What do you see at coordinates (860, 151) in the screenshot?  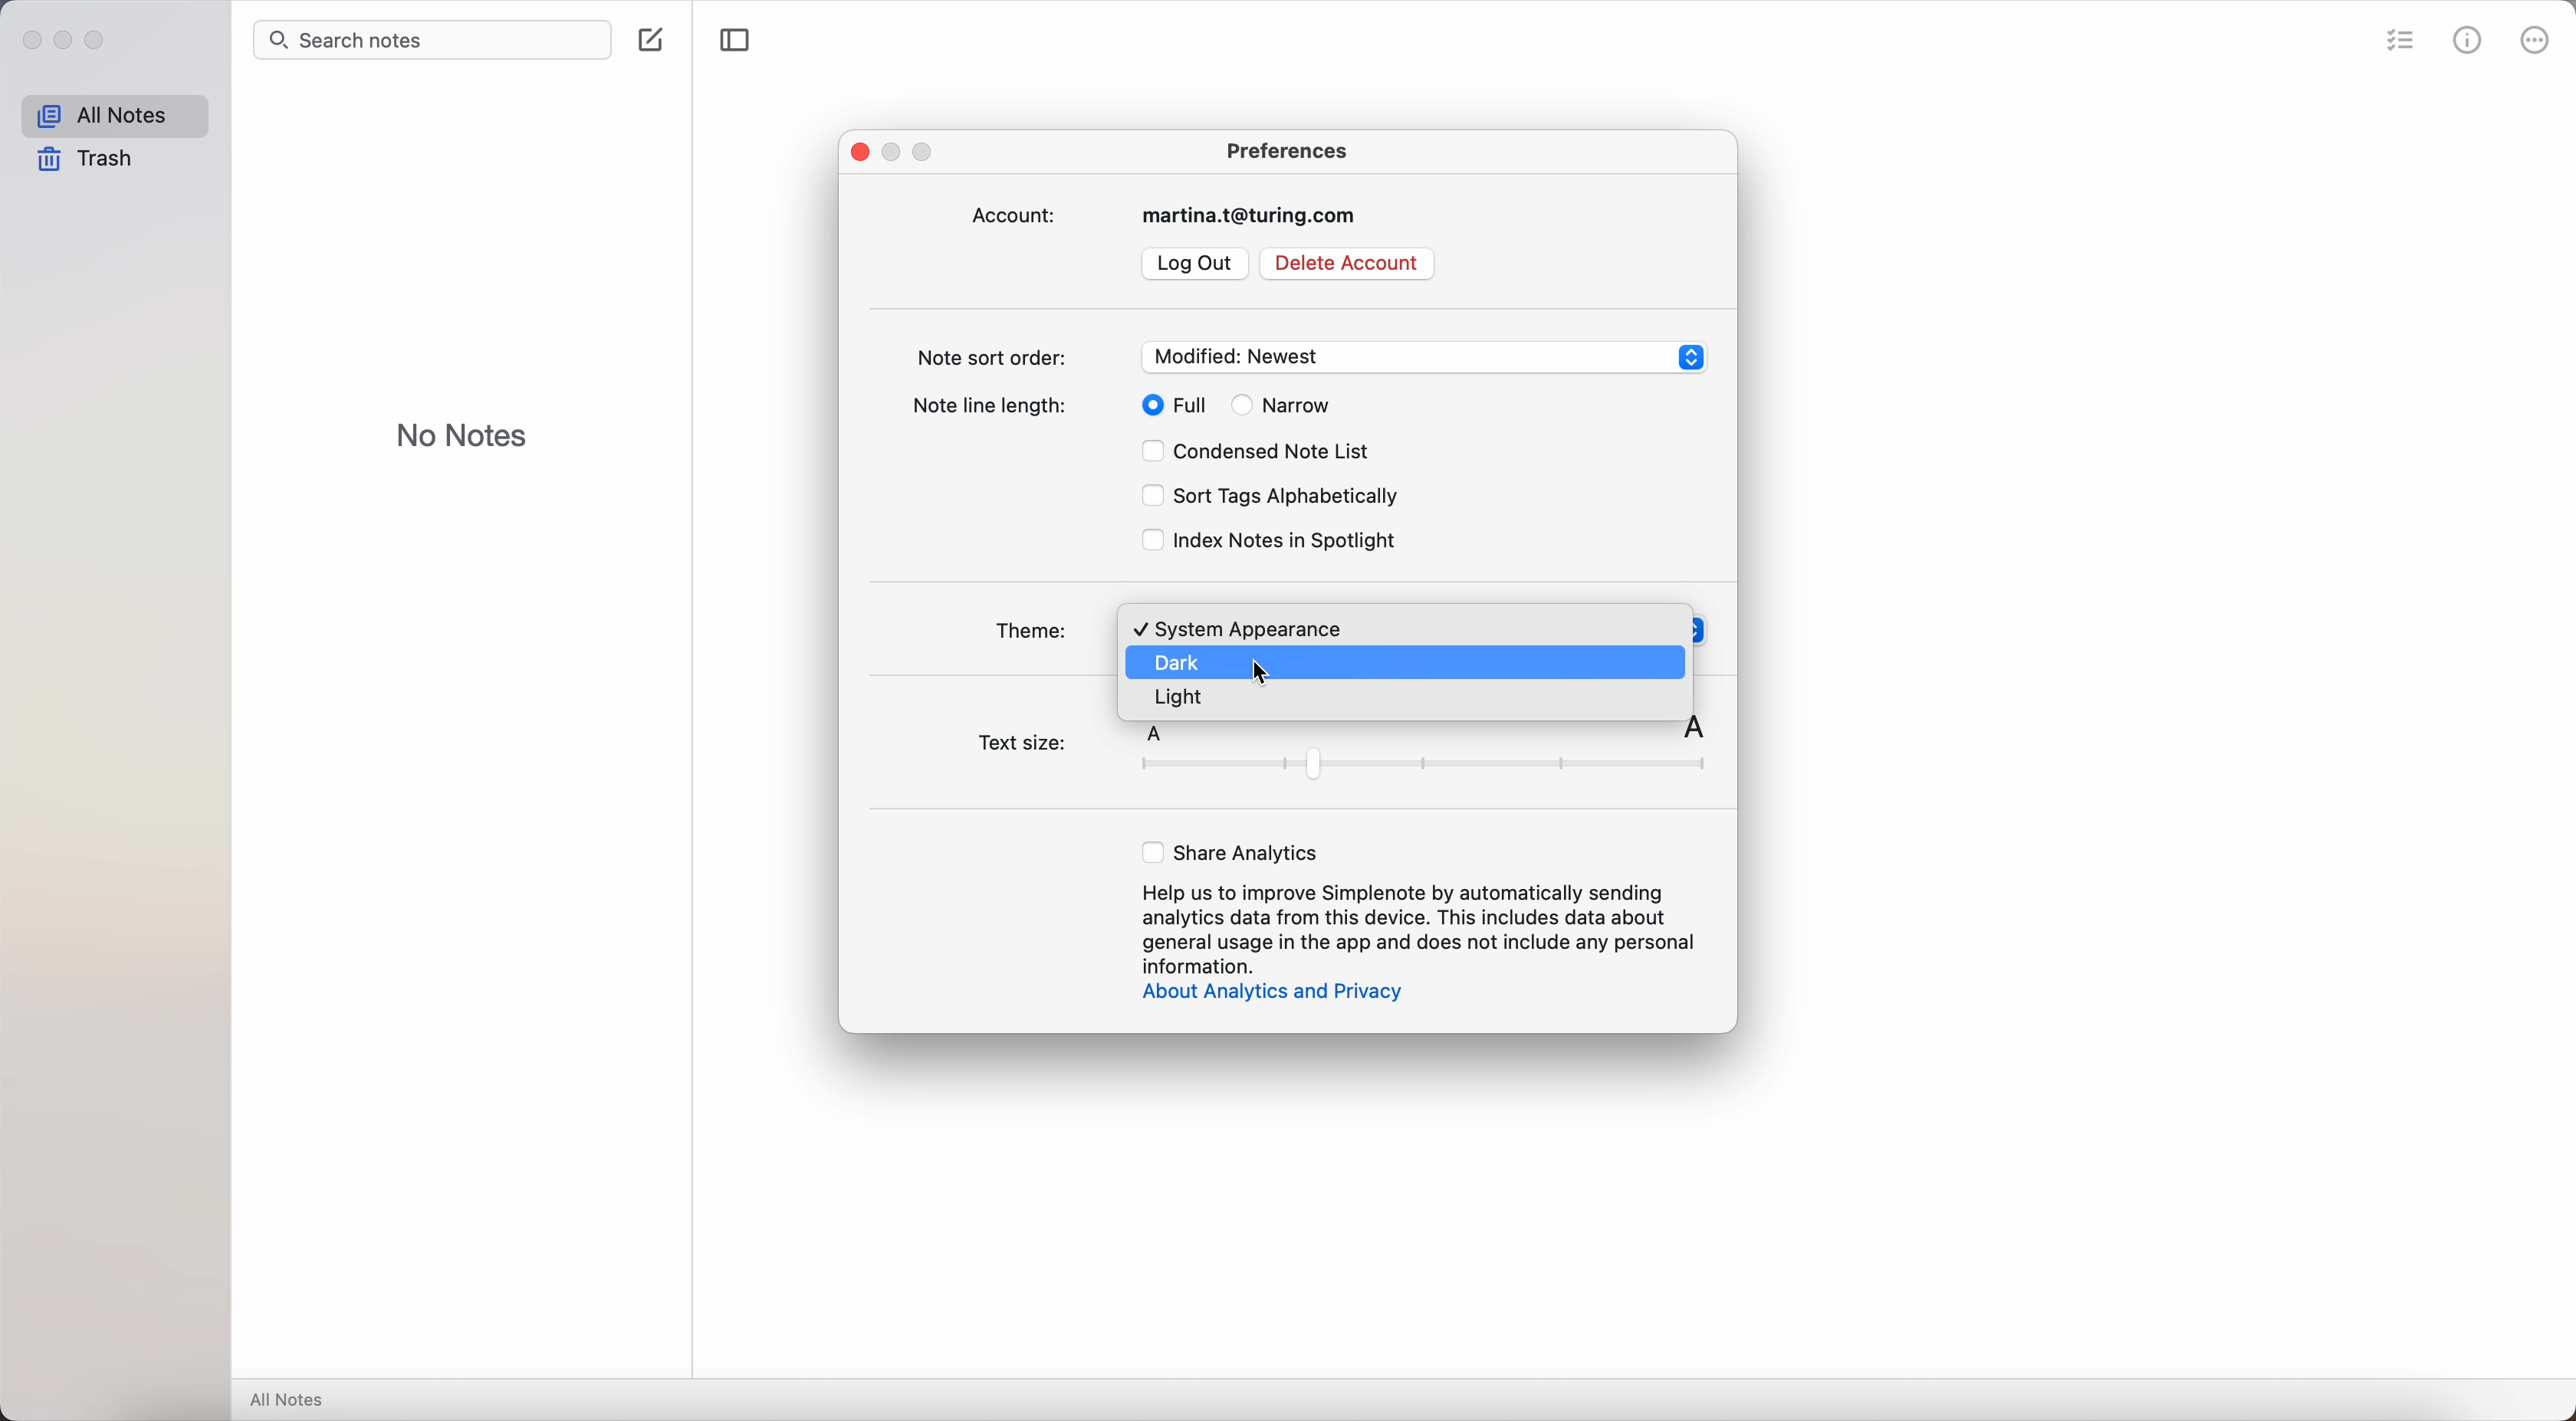 I see `close popup` at bounding box center [860, 151].